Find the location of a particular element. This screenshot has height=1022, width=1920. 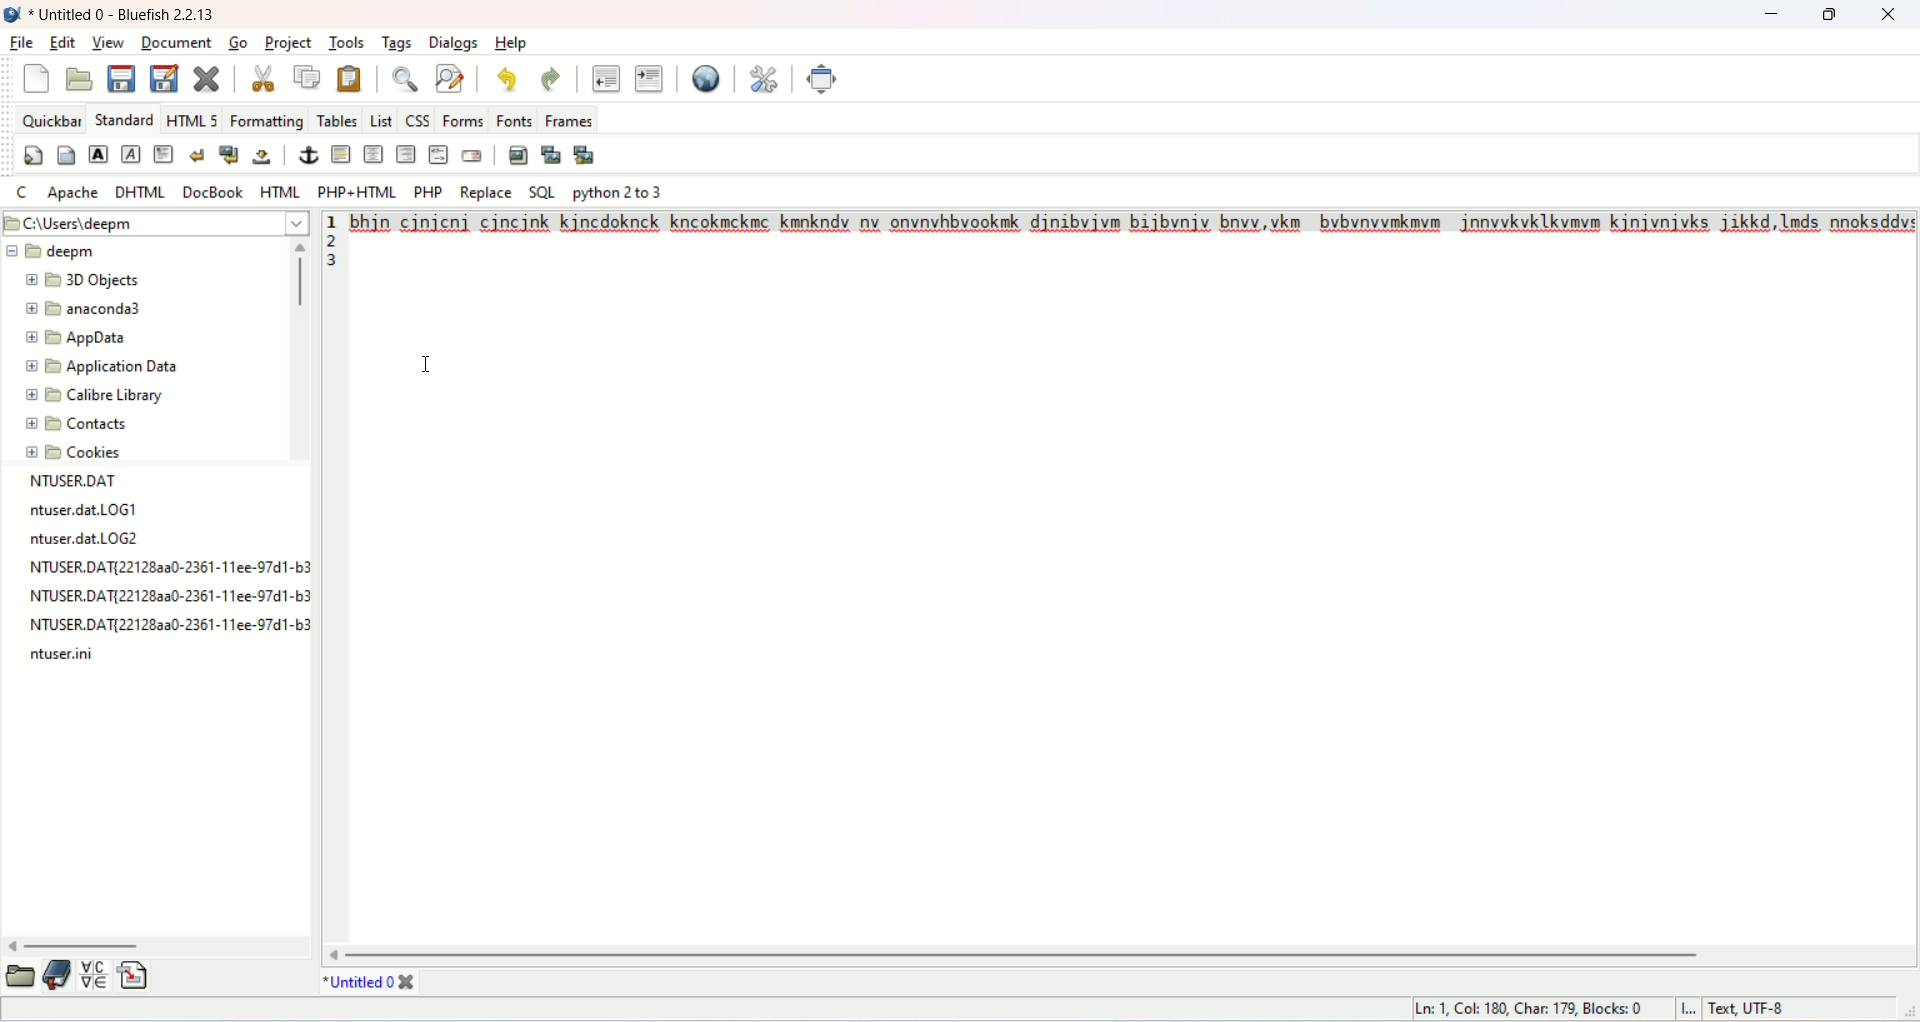

dialogs is located at coordinates (459, 42).